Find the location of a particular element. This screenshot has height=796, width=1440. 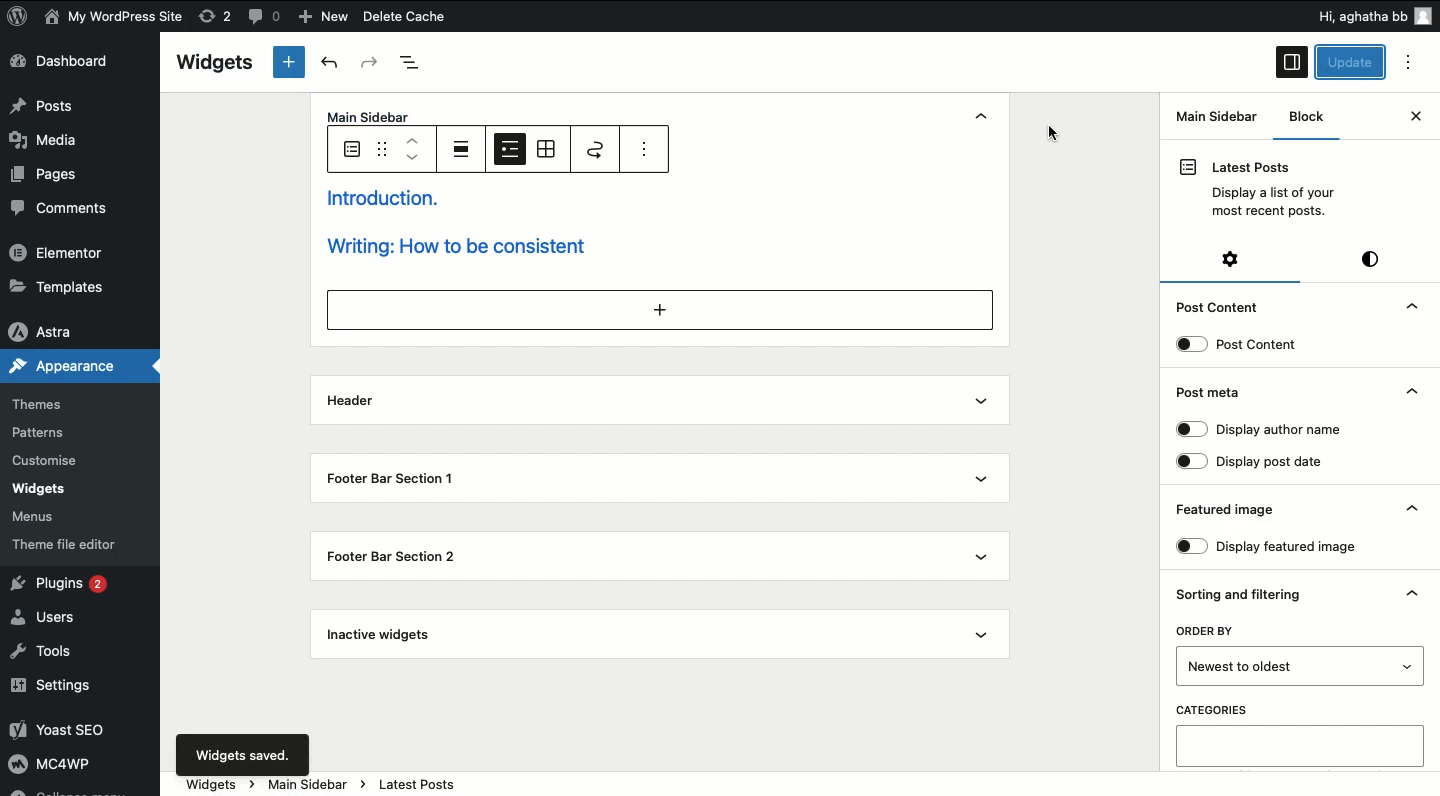

ORDER BY is located at coordinates (1213, 631).